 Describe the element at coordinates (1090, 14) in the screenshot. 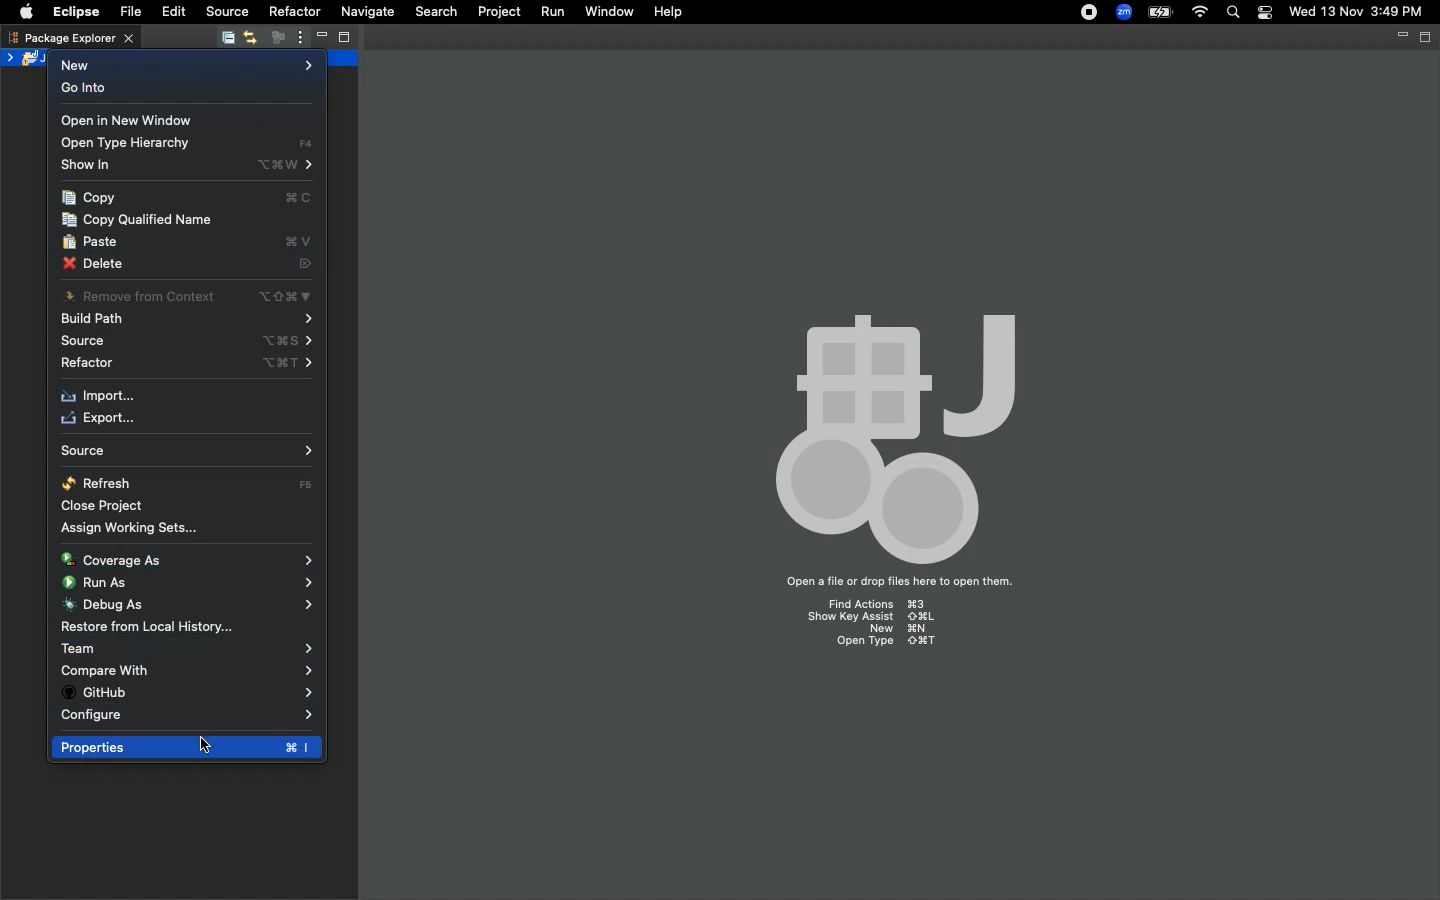

I see `Recording` at that location.